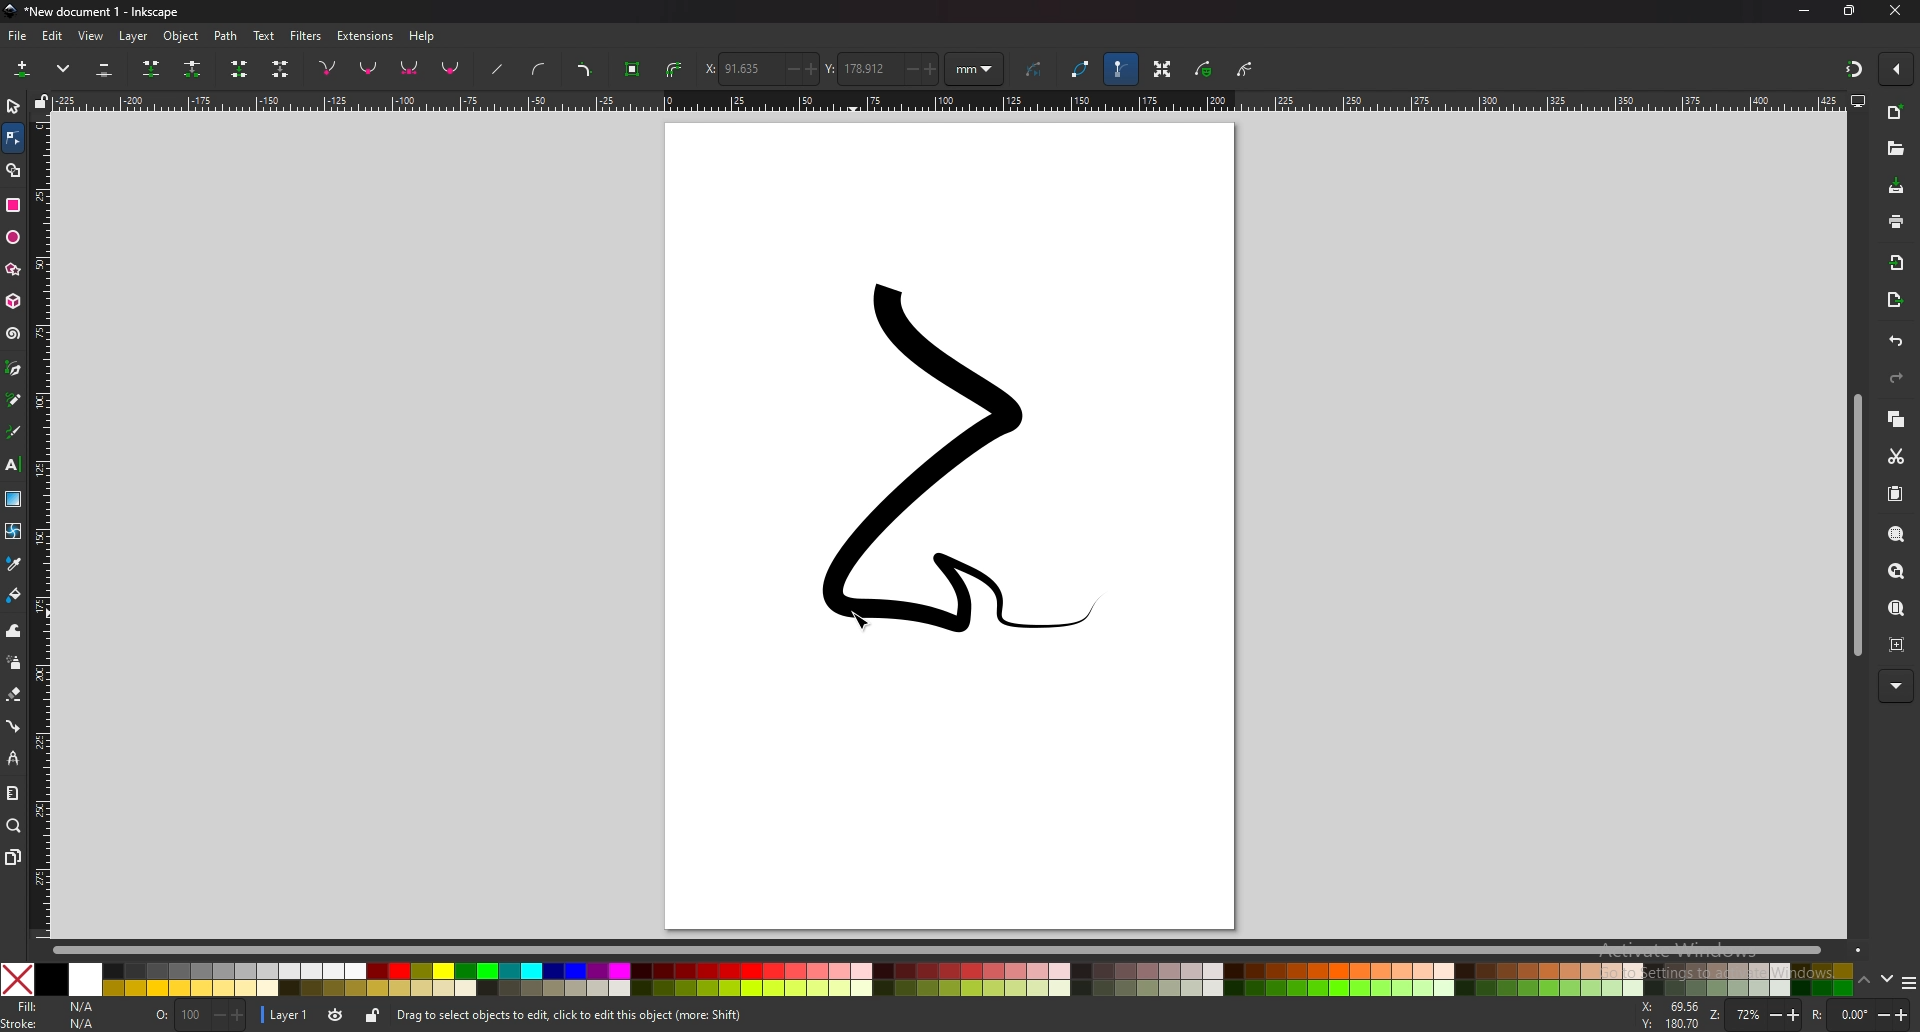  What do you see at coordinates (92, 36) in the screenshot?
I see `view` at bounding box center [92, 36].